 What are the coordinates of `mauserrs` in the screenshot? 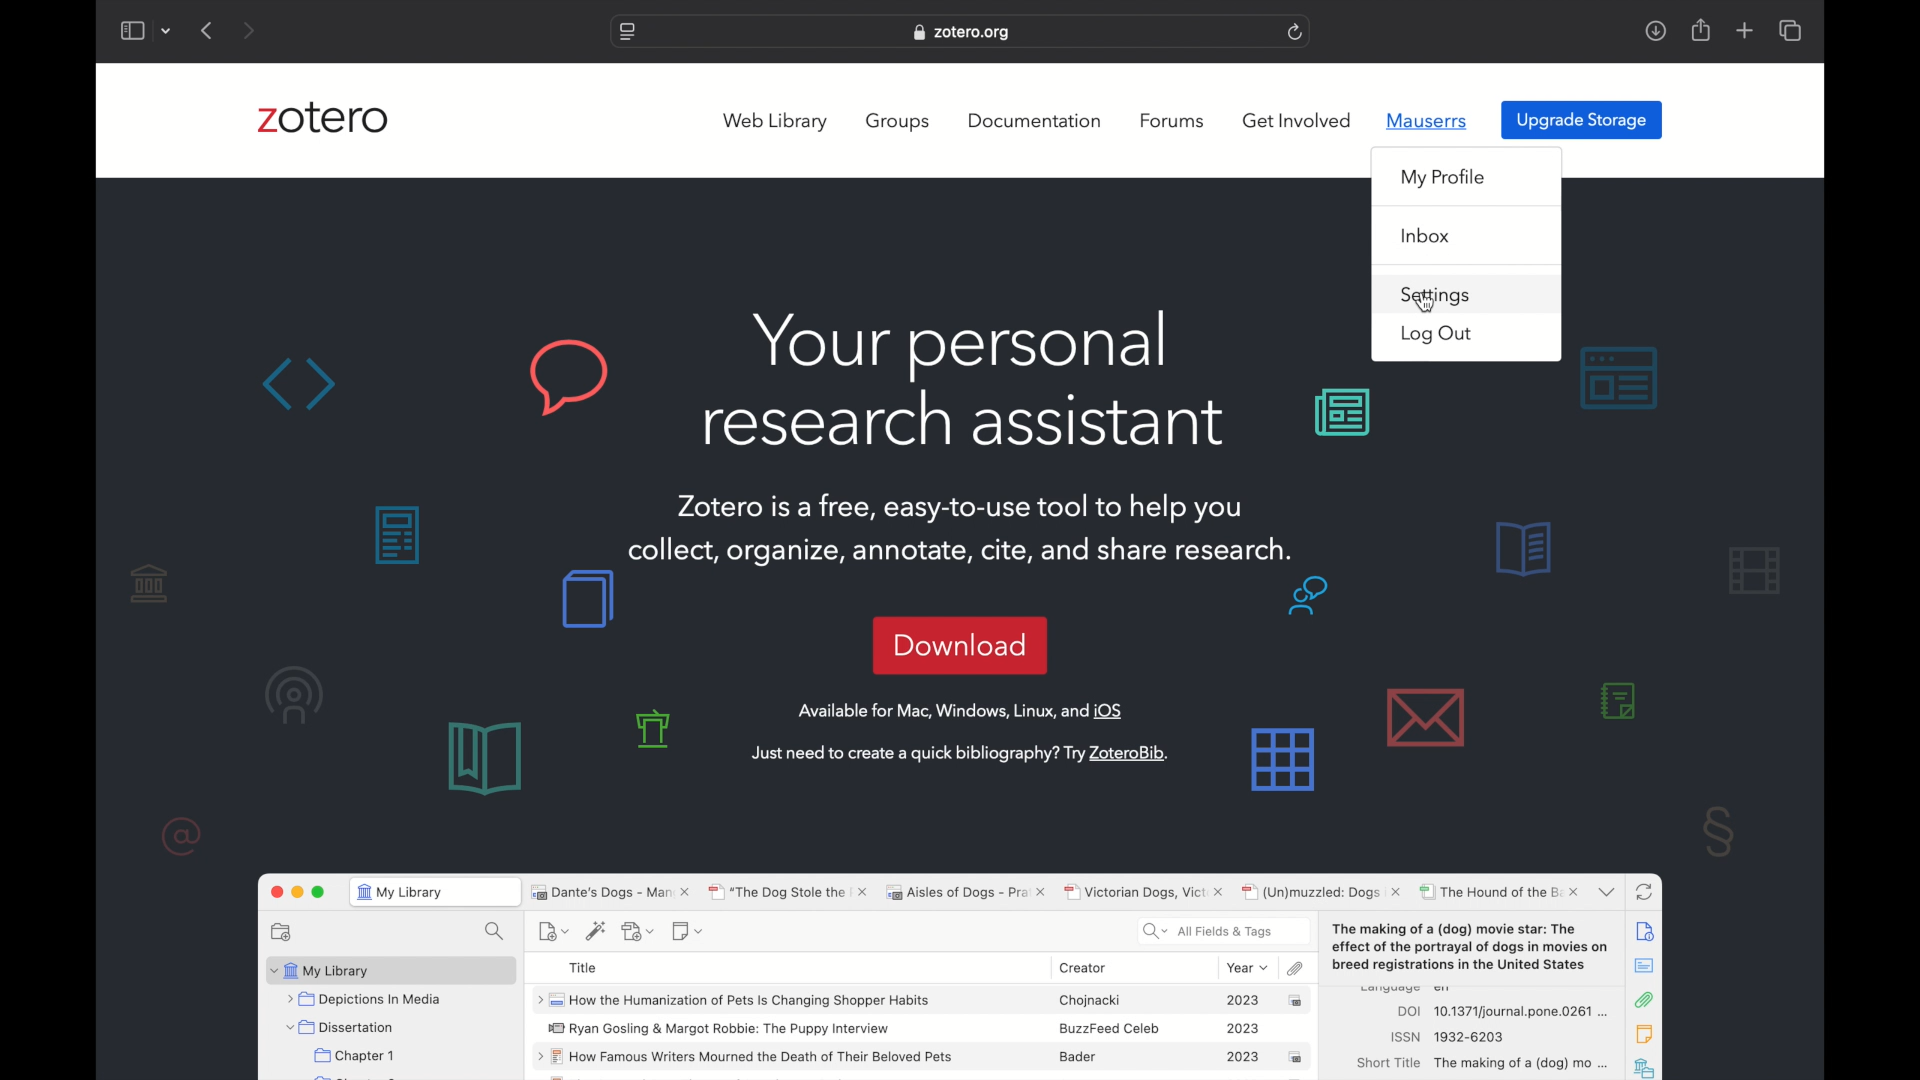 It's located at (1427, 120).